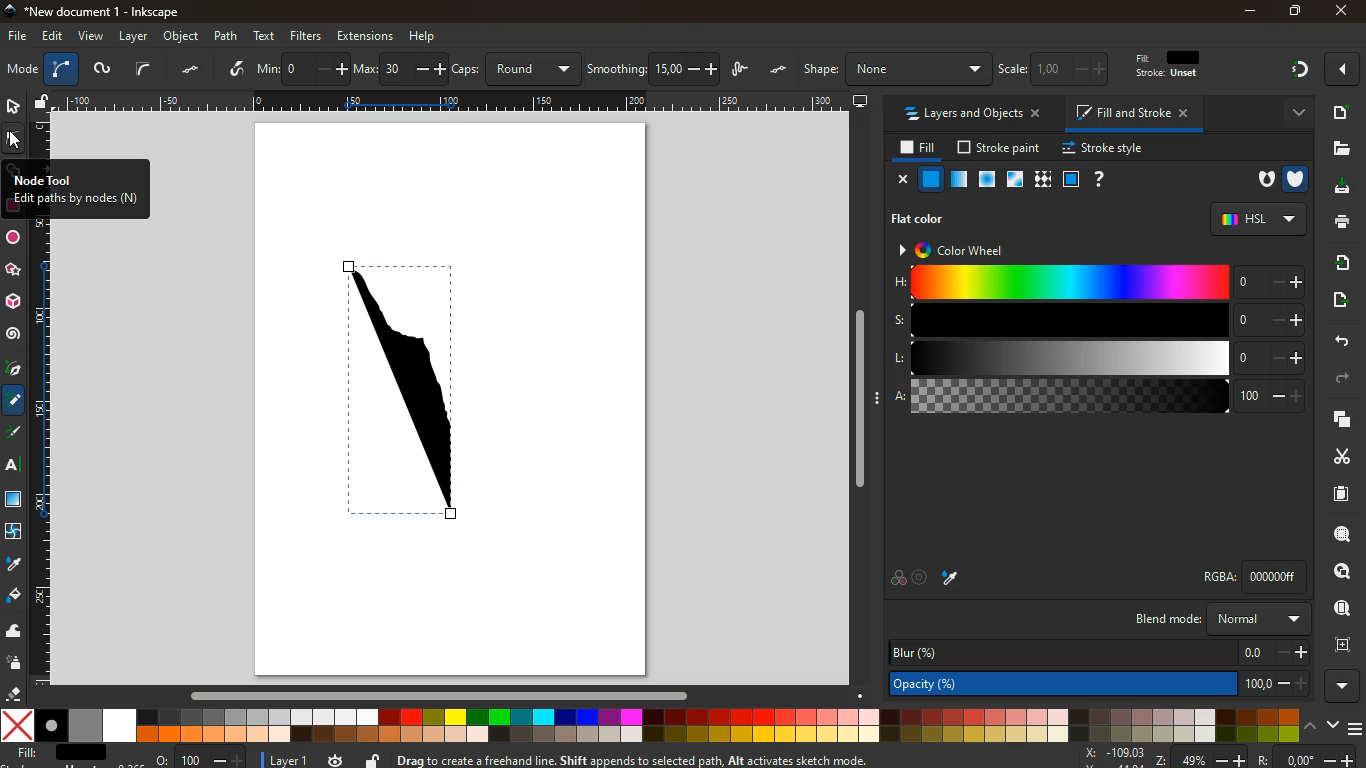  Describe the element at coordinates (18, 465) in the screenshot. I see `Text tool` at that location.